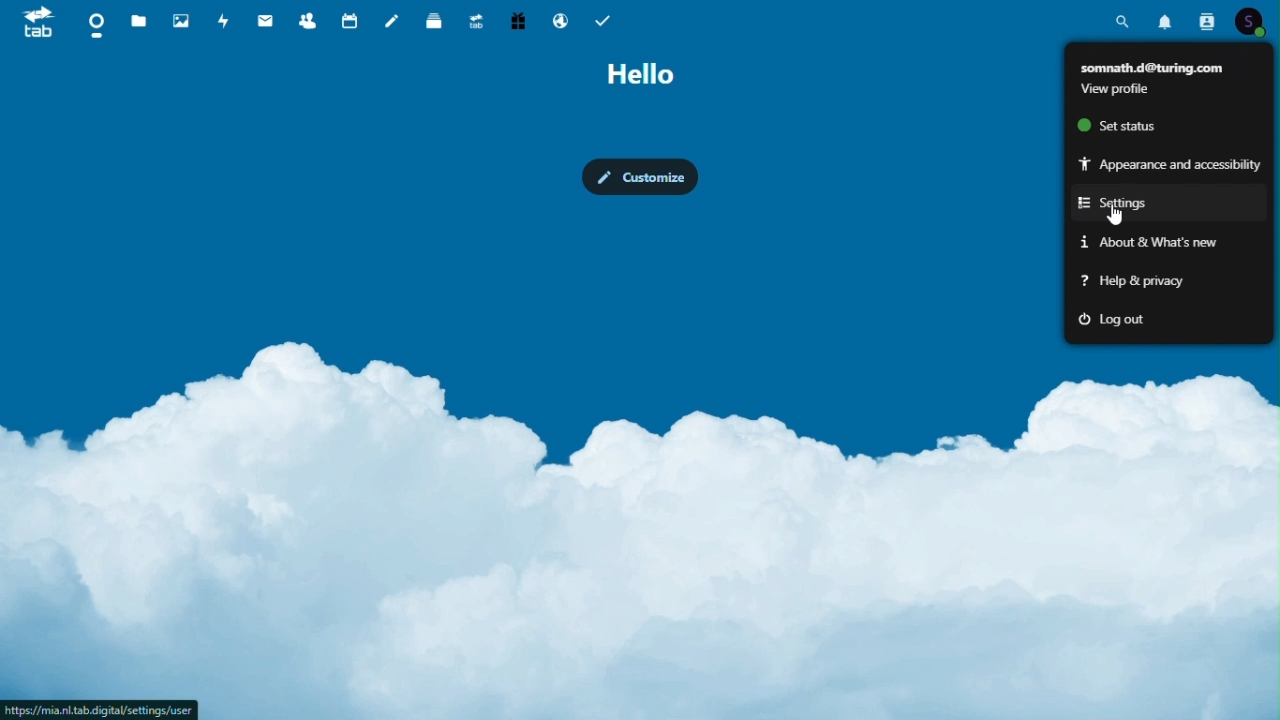  What do you see at coordinates (309, 18) in the screenshot?
I see `Contacts` at bounding box center [309, 18].